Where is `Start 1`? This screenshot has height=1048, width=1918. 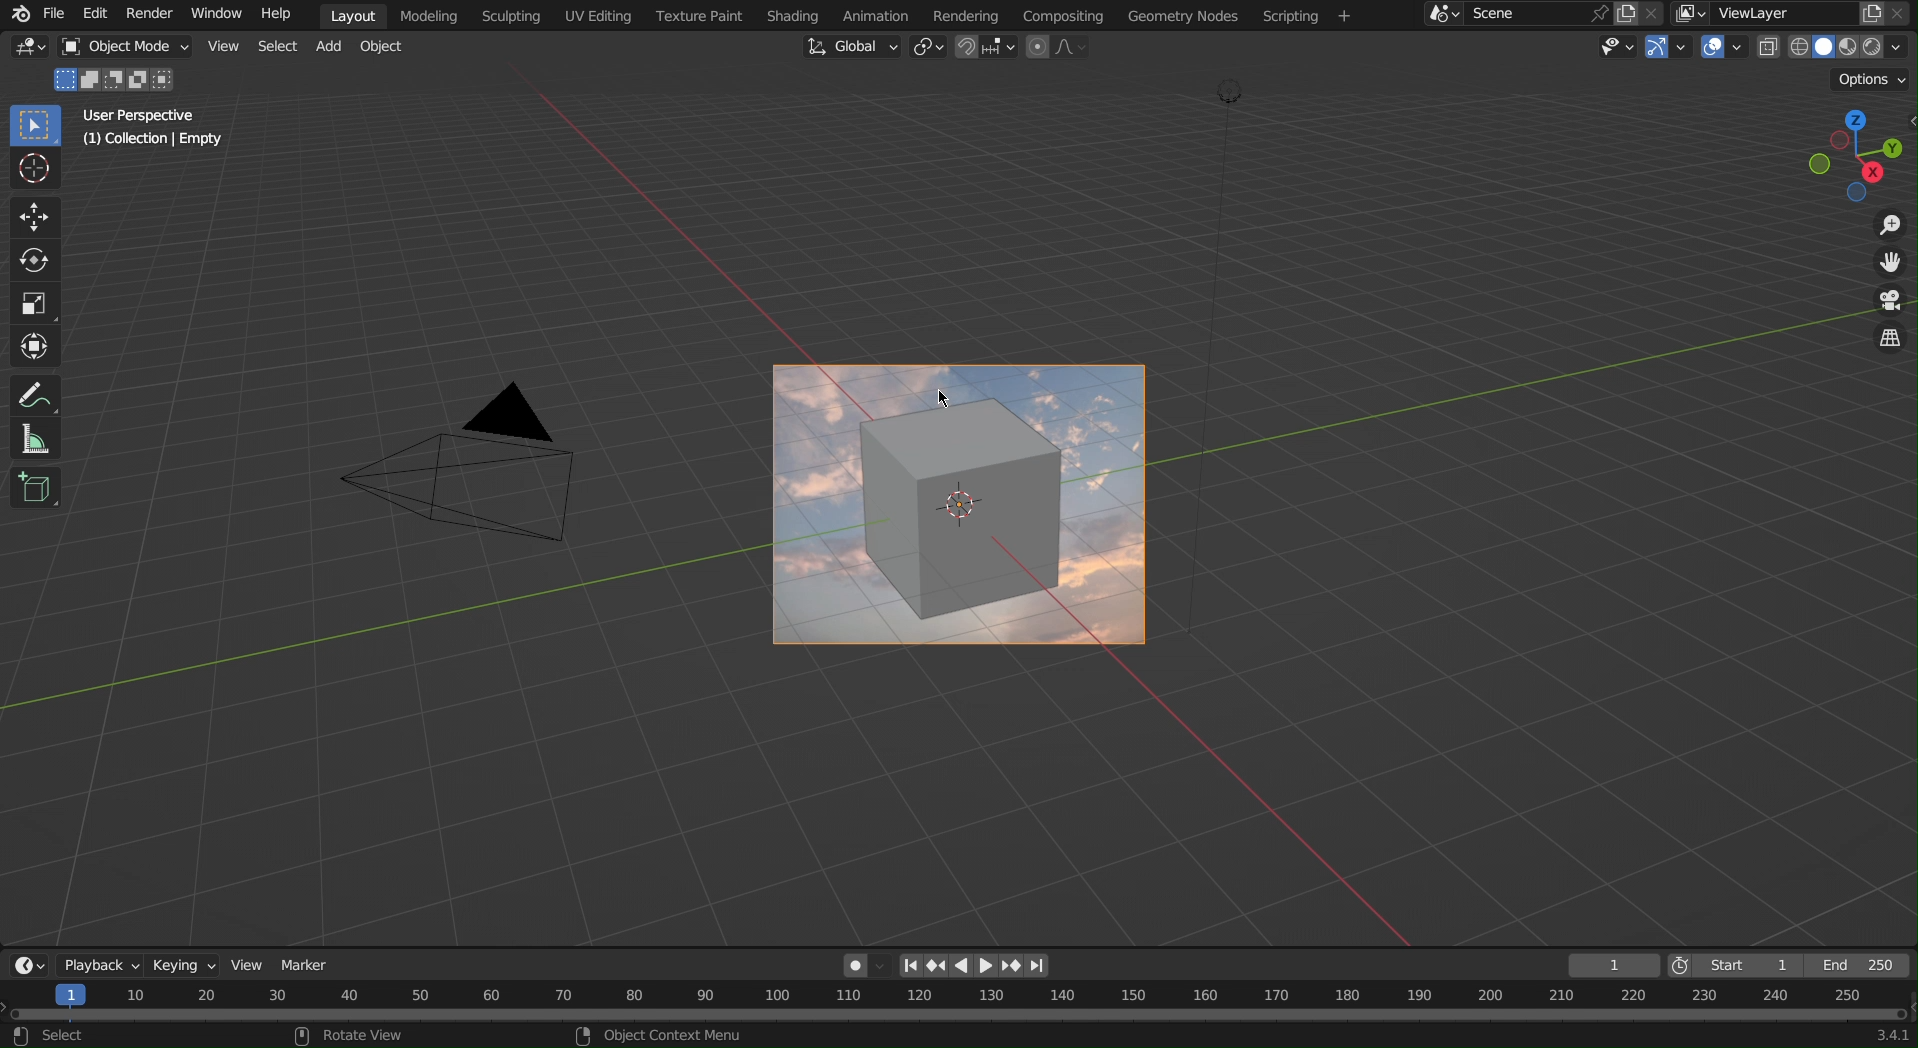
Start 1 is located at coordinates (1736, 963).